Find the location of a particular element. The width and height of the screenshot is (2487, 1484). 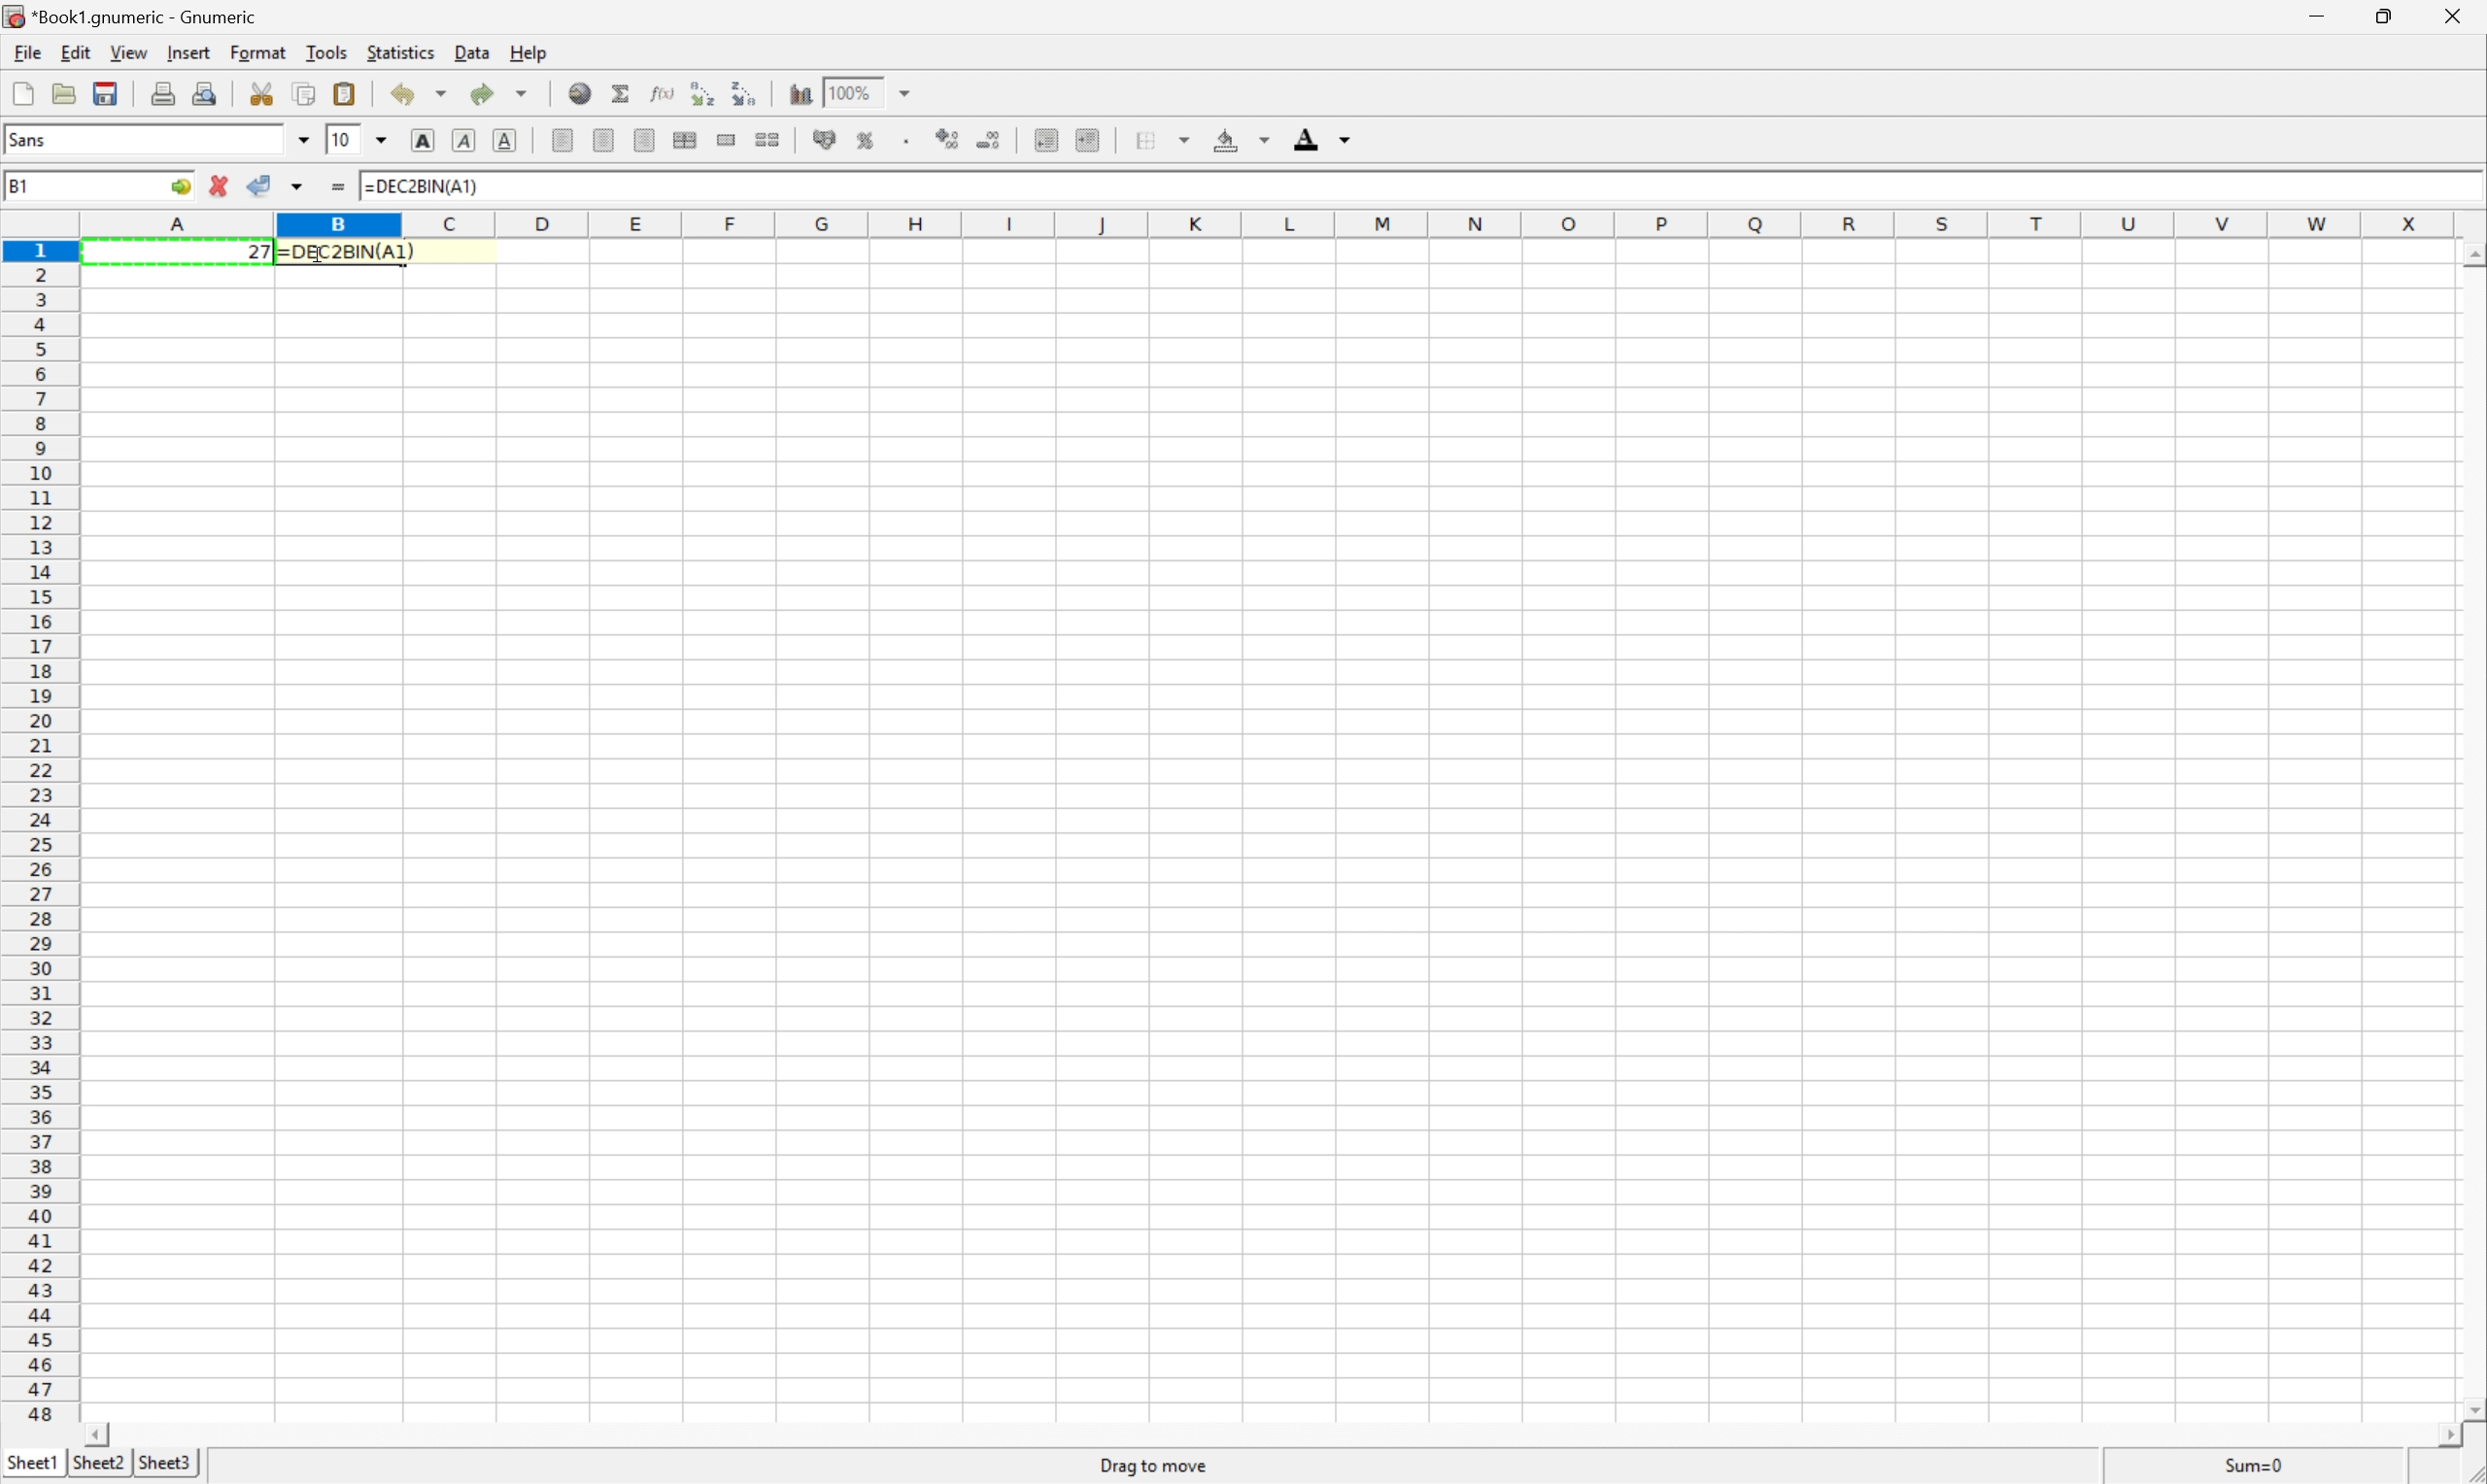

Center horizontally is located at coordinates (600, 137).